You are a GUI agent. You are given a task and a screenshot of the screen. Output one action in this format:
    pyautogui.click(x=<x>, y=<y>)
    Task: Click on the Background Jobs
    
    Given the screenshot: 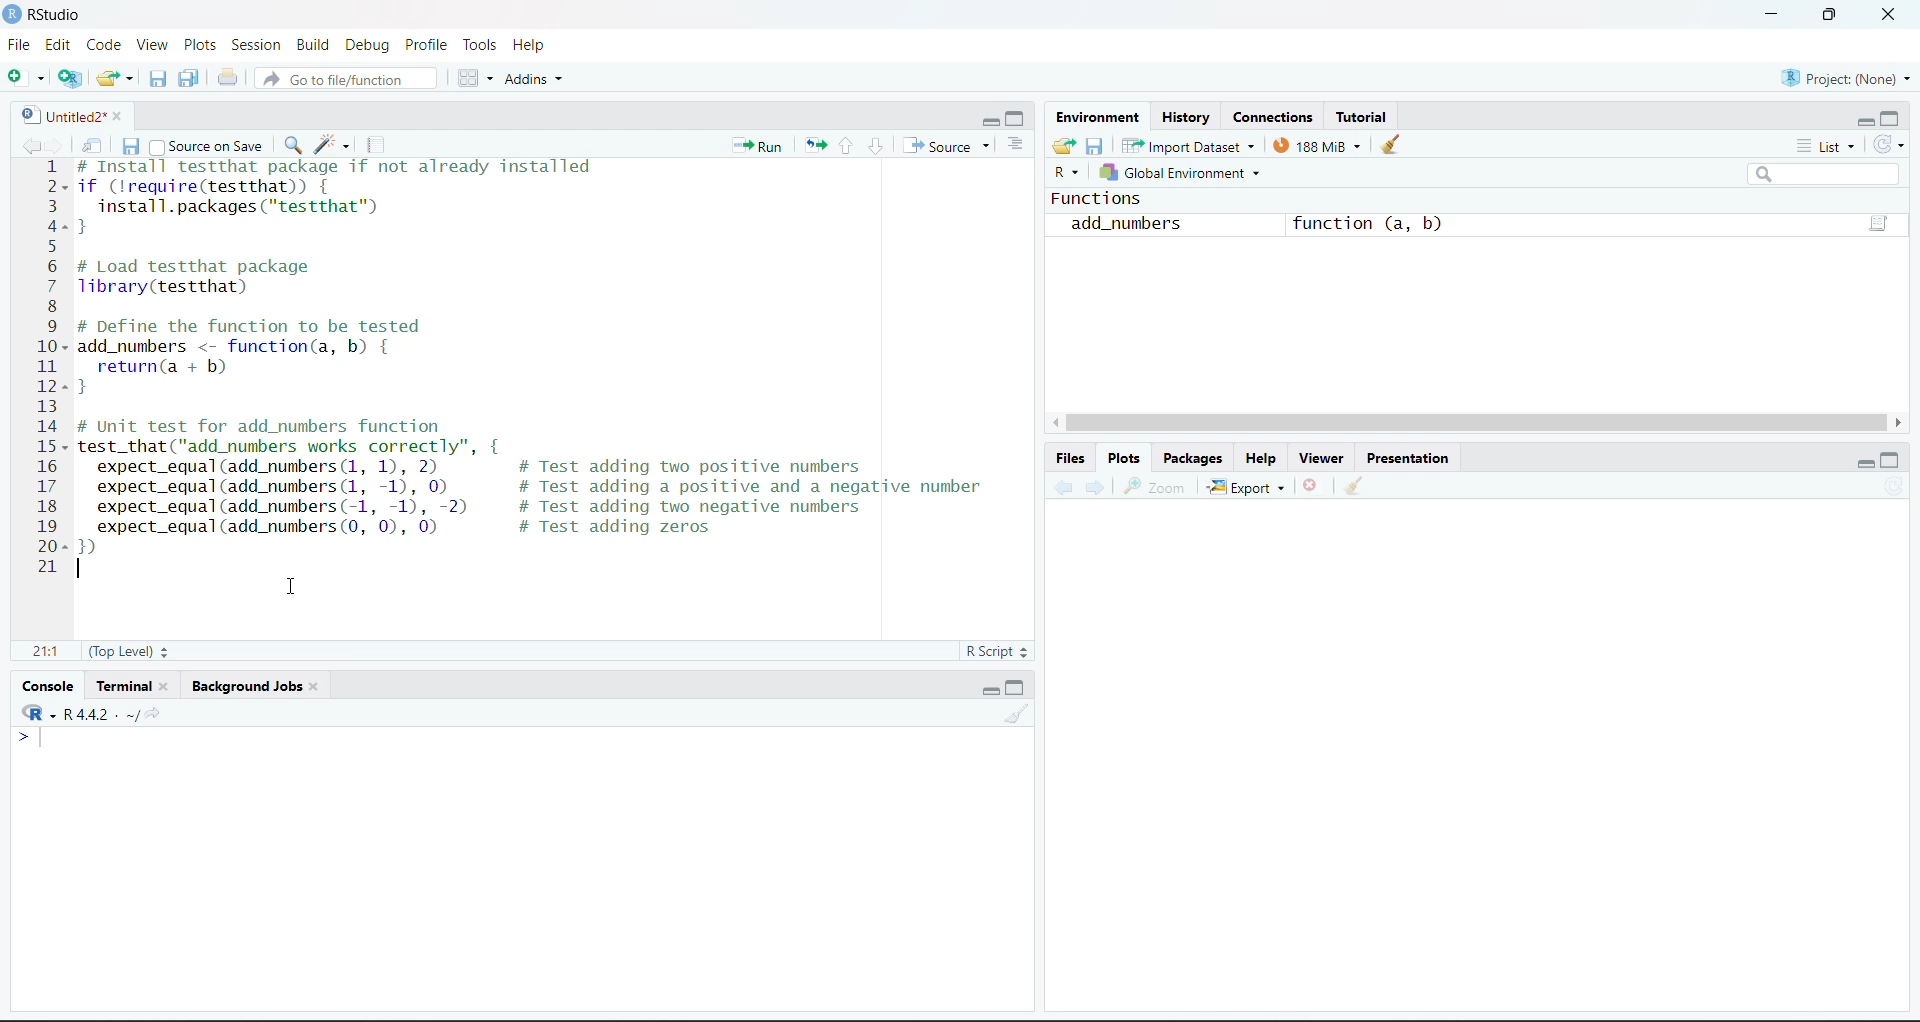 What is the action you would take?
    pyautogui.click(x=245, y=684)
    